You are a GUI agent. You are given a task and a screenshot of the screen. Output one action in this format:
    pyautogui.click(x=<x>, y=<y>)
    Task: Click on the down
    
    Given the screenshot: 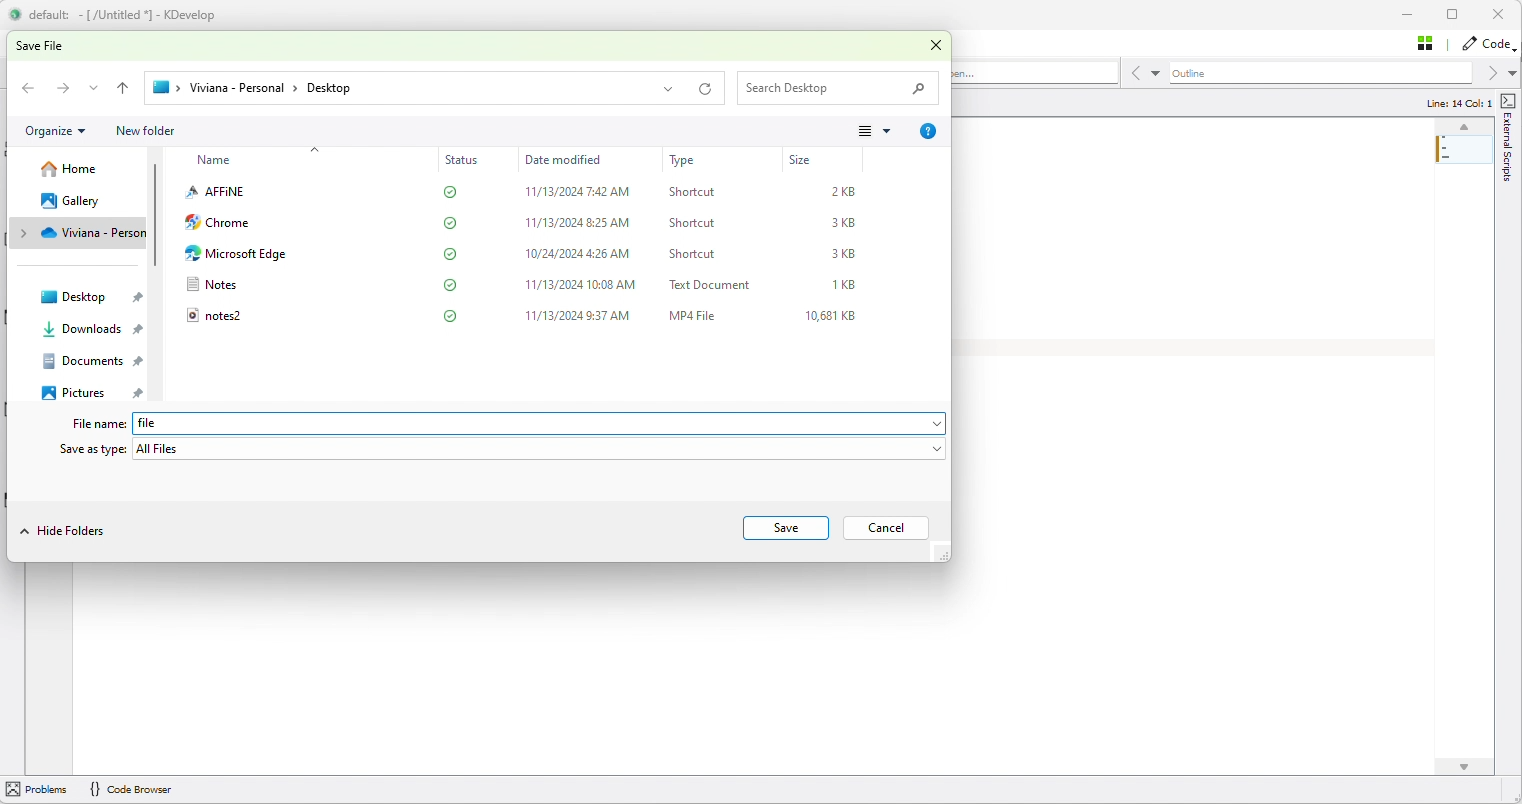 What is the action you would take?
    pyautogui.click(x=1463, y=767)
    